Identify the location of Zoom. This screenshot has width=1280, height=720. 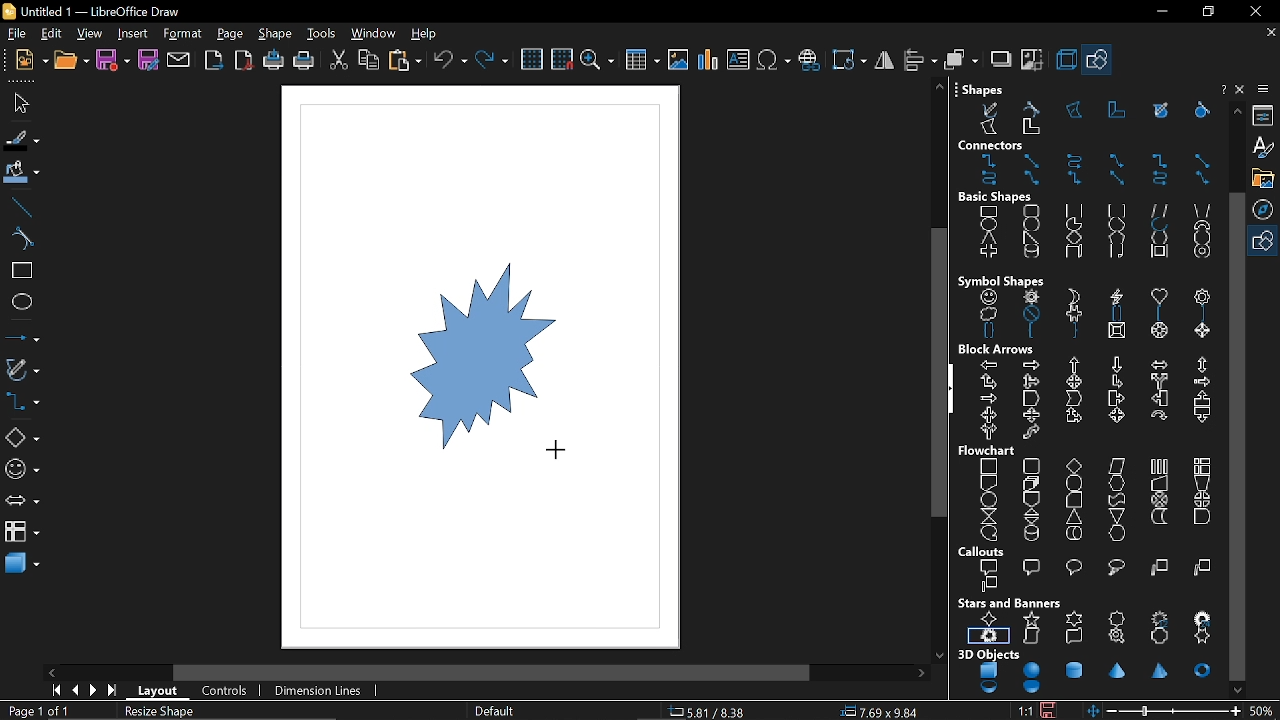
(1265, 710).